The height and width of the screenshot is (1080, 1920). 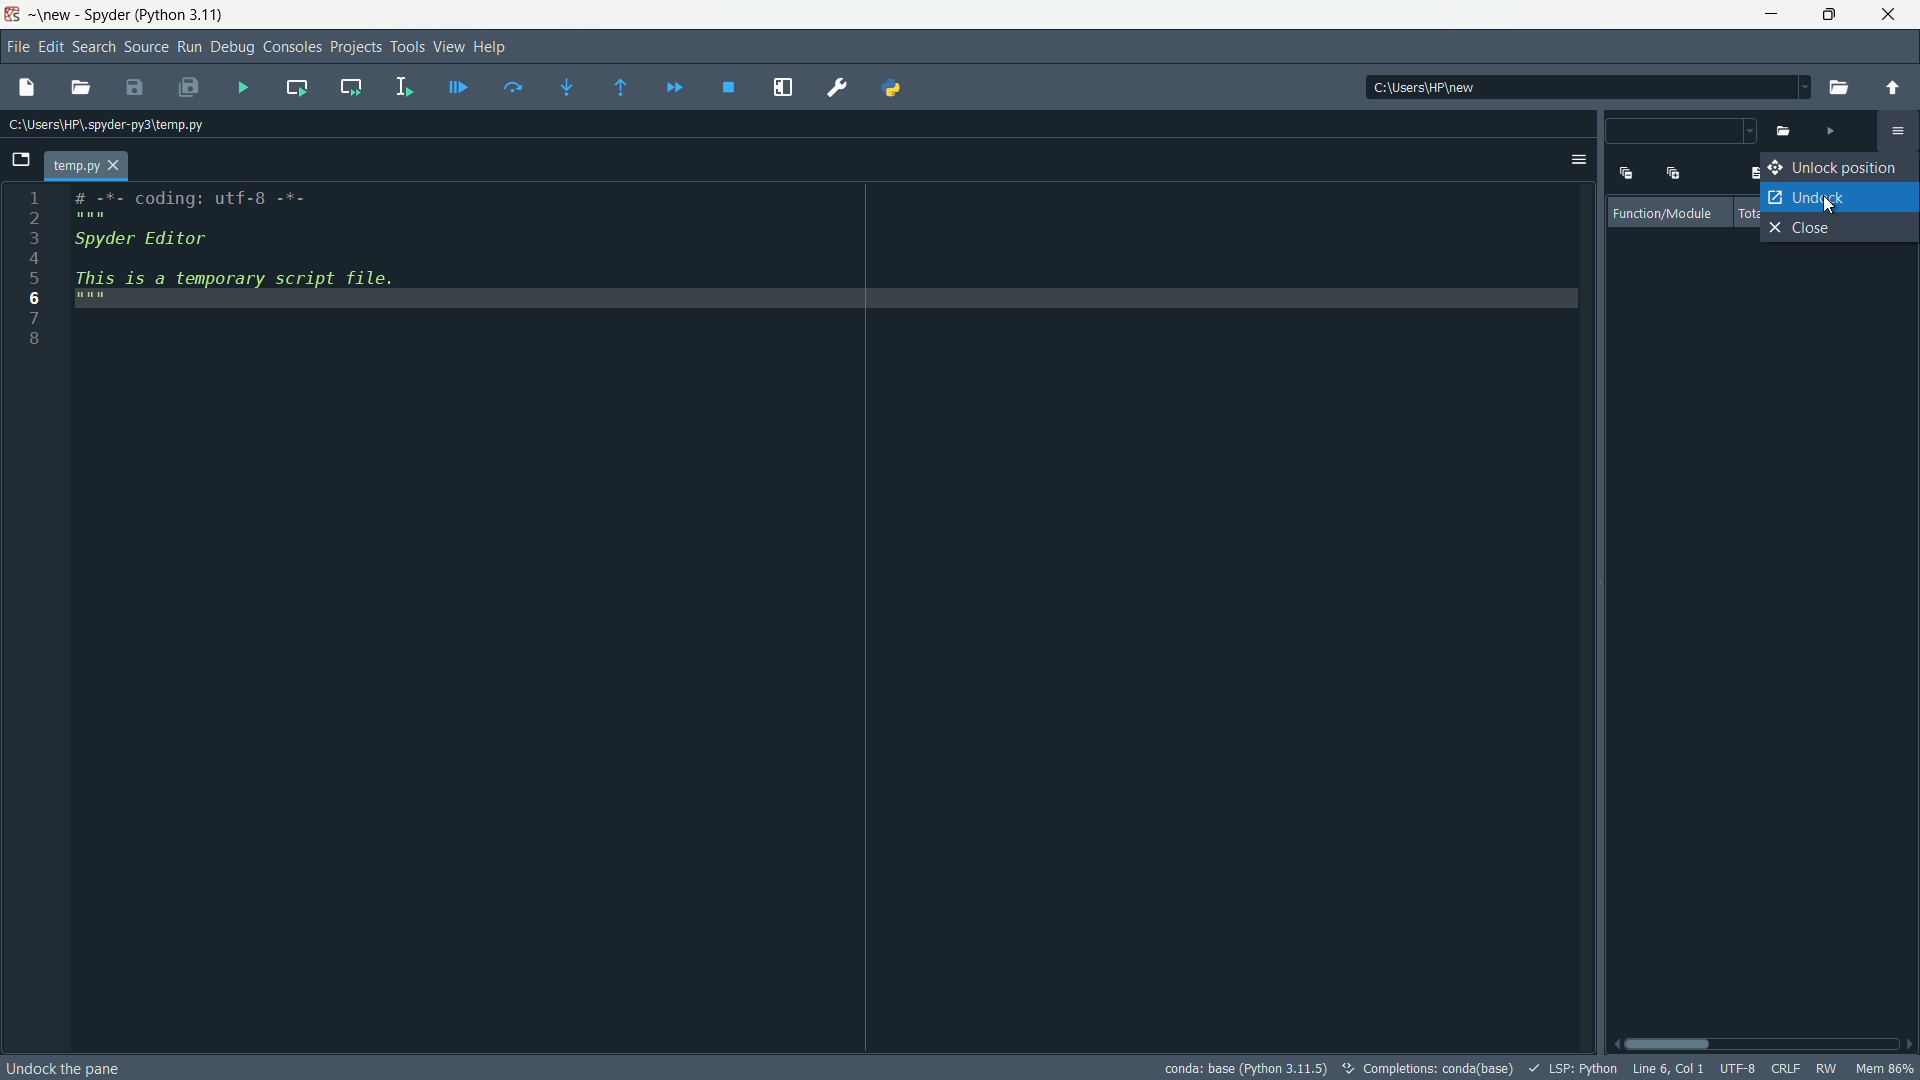 I want to click on Spyder editor, so click(x=189, y=245).